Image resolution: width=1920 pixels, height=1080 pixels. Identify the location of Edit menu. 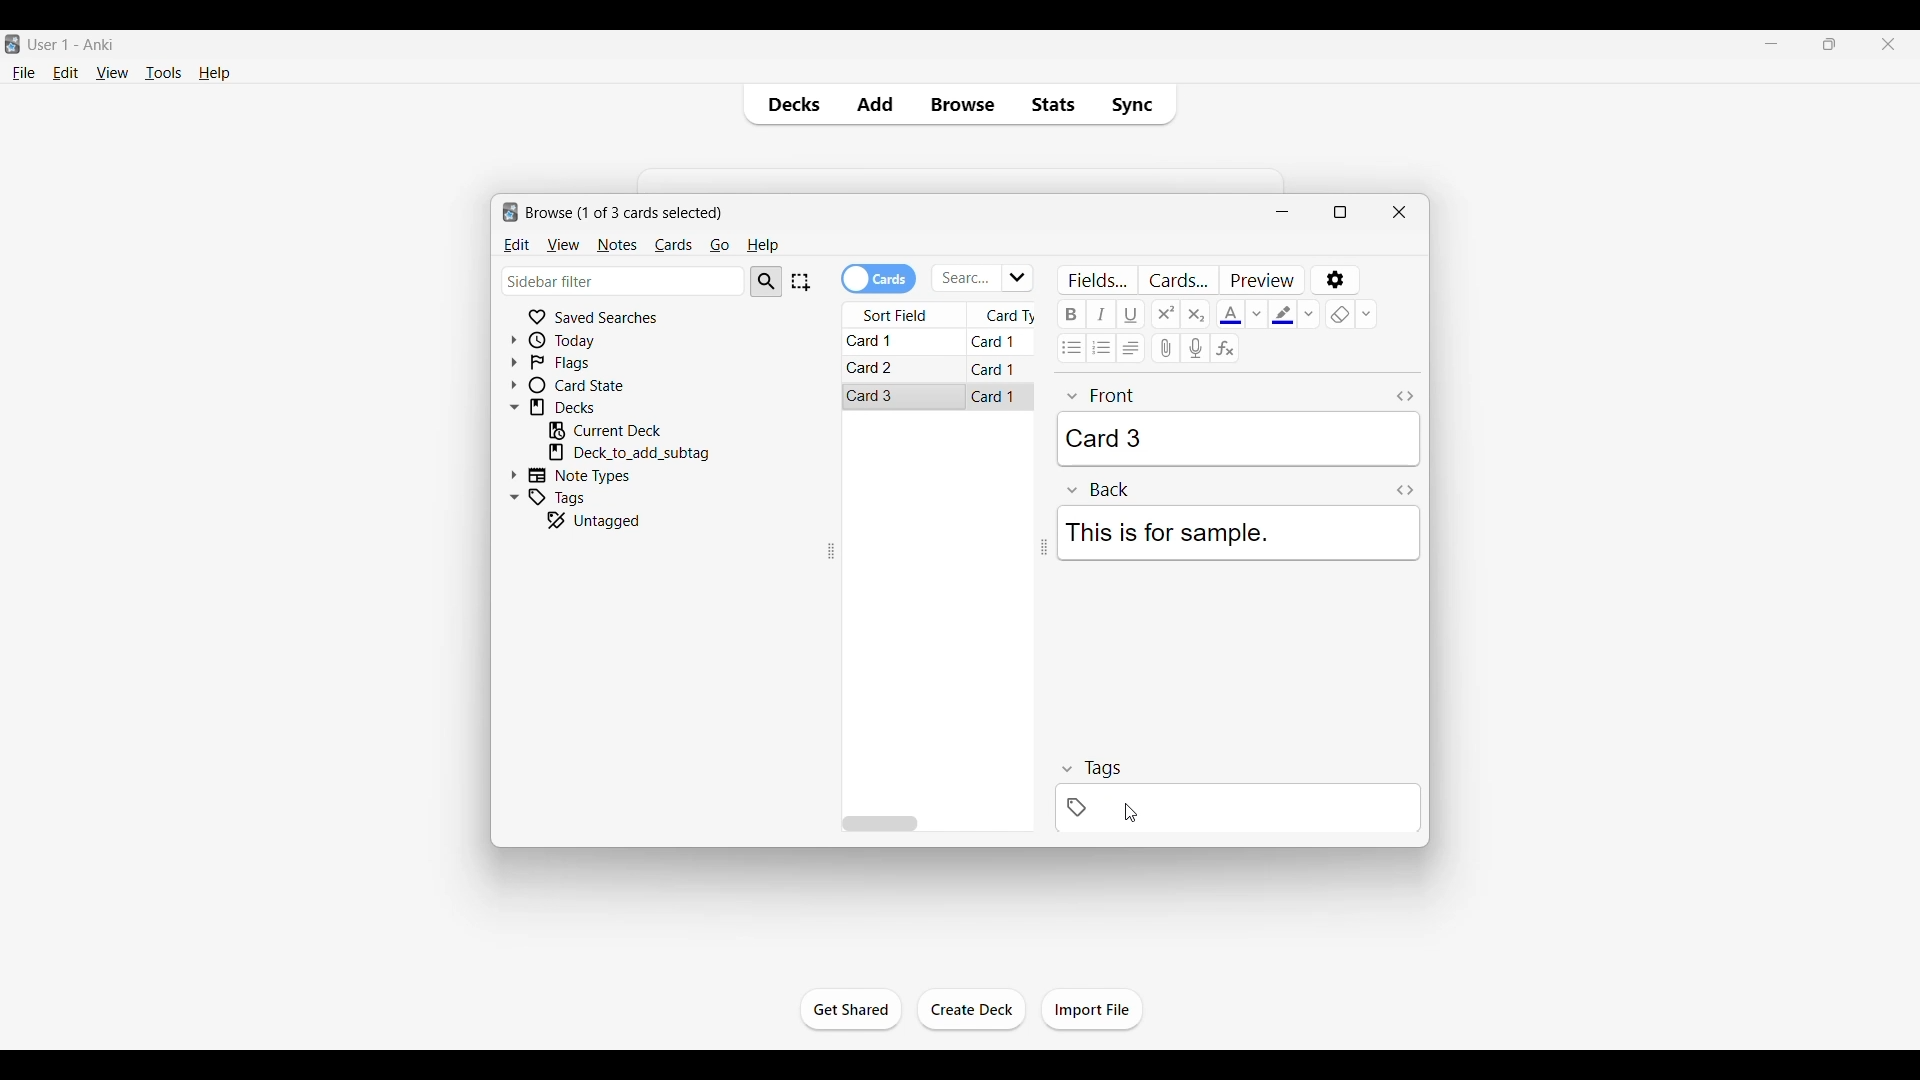
(66, 72).